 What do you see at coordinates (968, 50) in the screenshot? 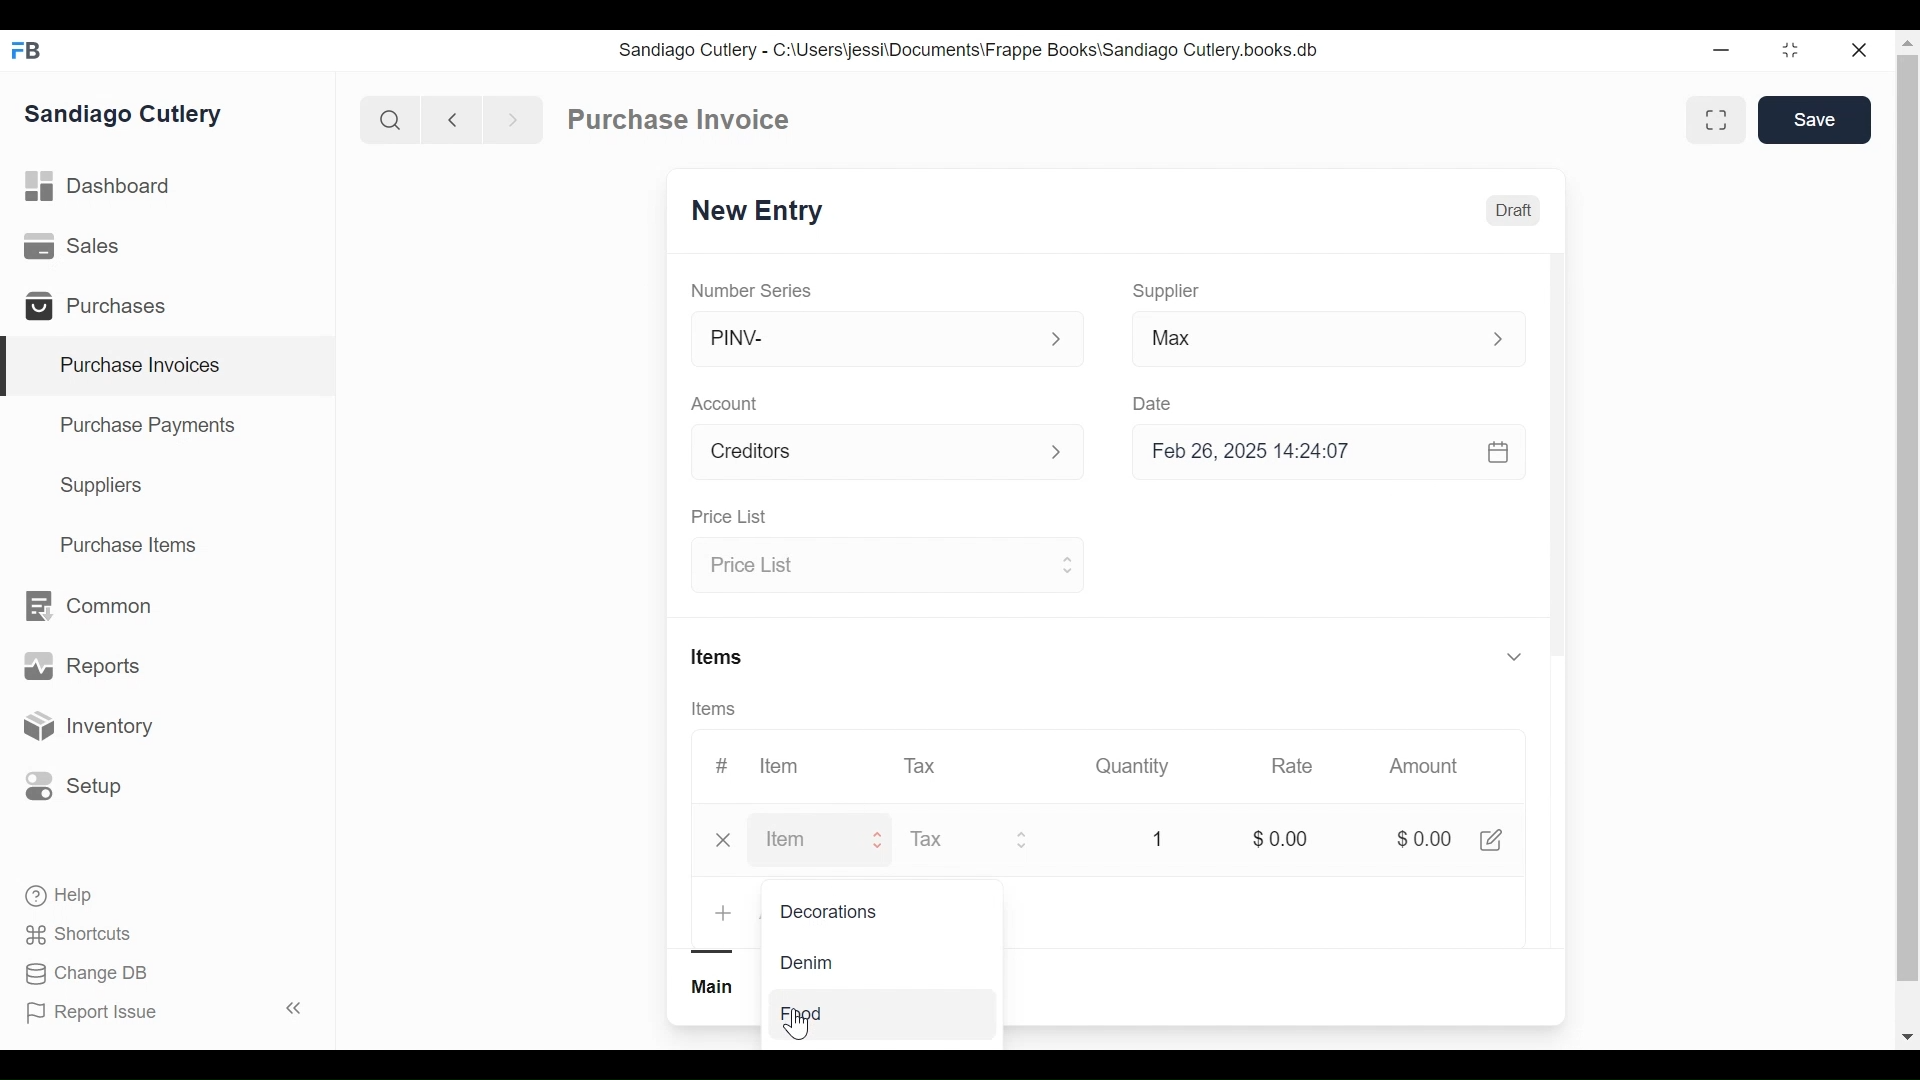
I see `Sandiago Cutlery - C:\Users\jessi\Documents\Frappe Books\Sandiago Cutlery.books.db` at bounding box center [968, 50].